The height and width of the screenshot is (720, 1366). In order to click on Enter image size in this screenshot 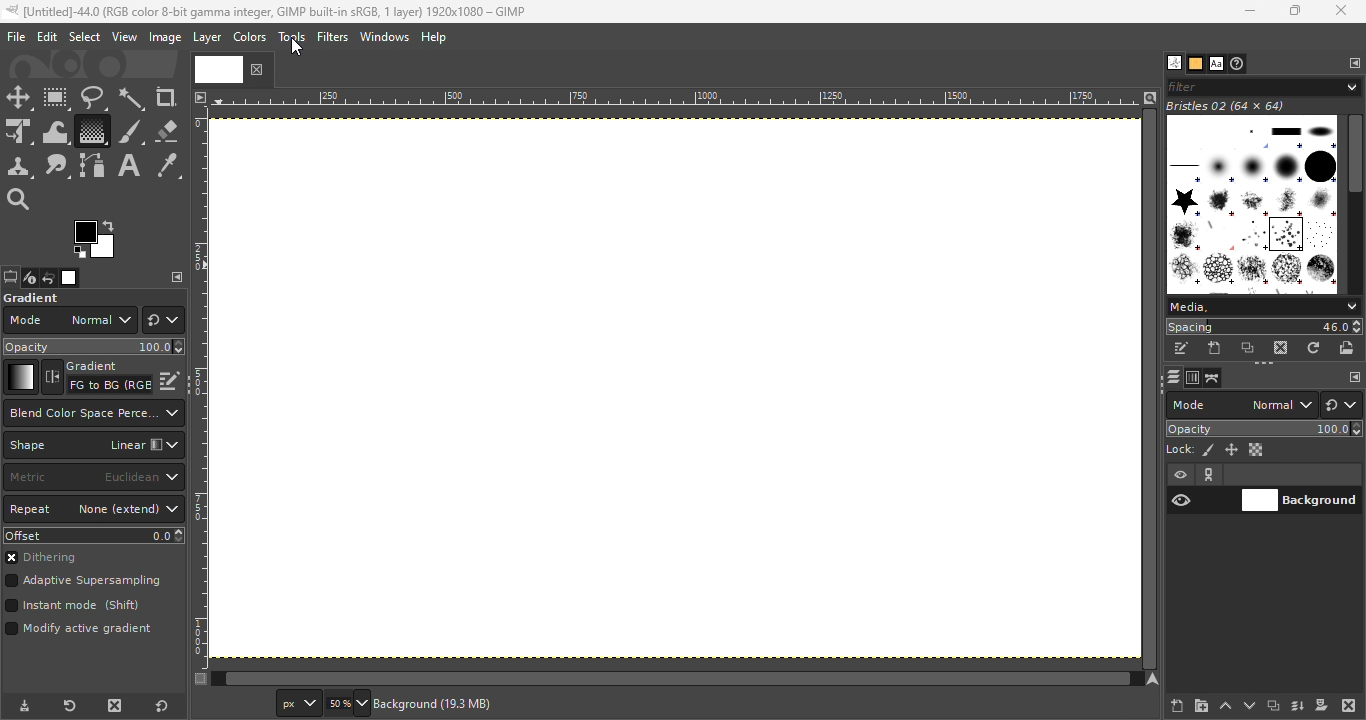, I will do `click(345, 704)`.